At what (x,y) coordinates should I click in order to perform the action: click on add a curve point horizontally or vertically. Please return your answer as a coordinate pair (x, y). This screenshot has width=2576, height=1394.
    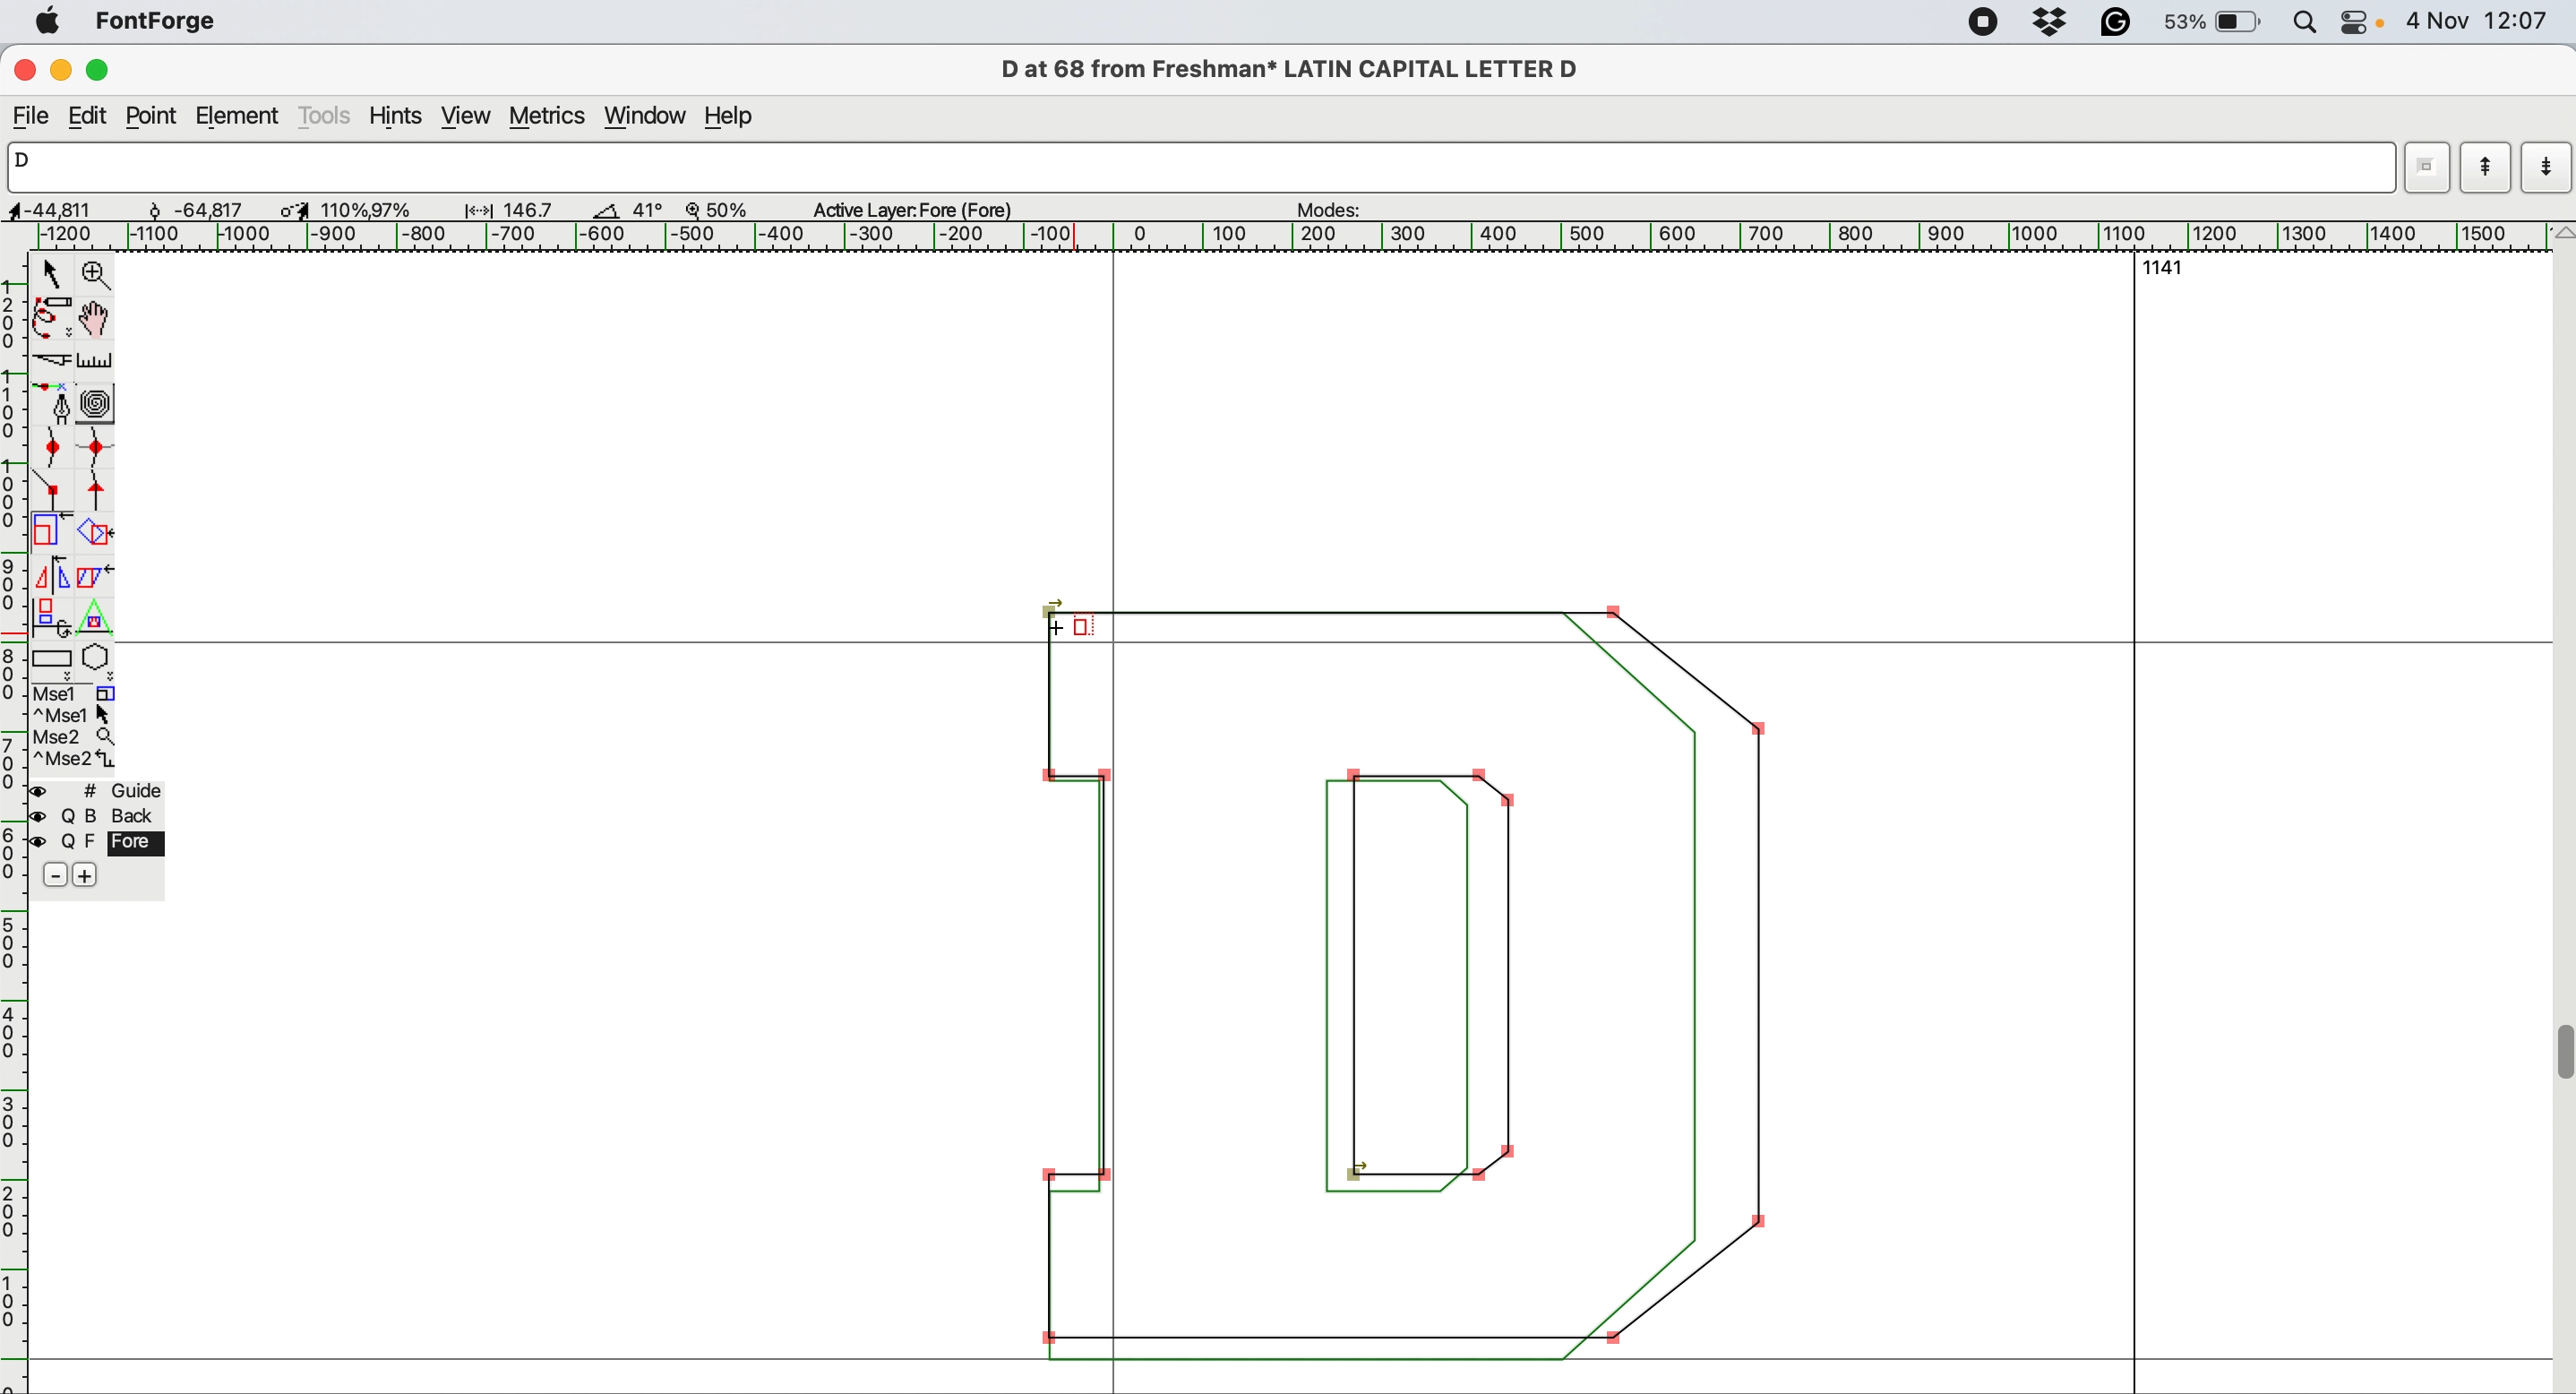
    Looking at the image, I should click on (93, 451).